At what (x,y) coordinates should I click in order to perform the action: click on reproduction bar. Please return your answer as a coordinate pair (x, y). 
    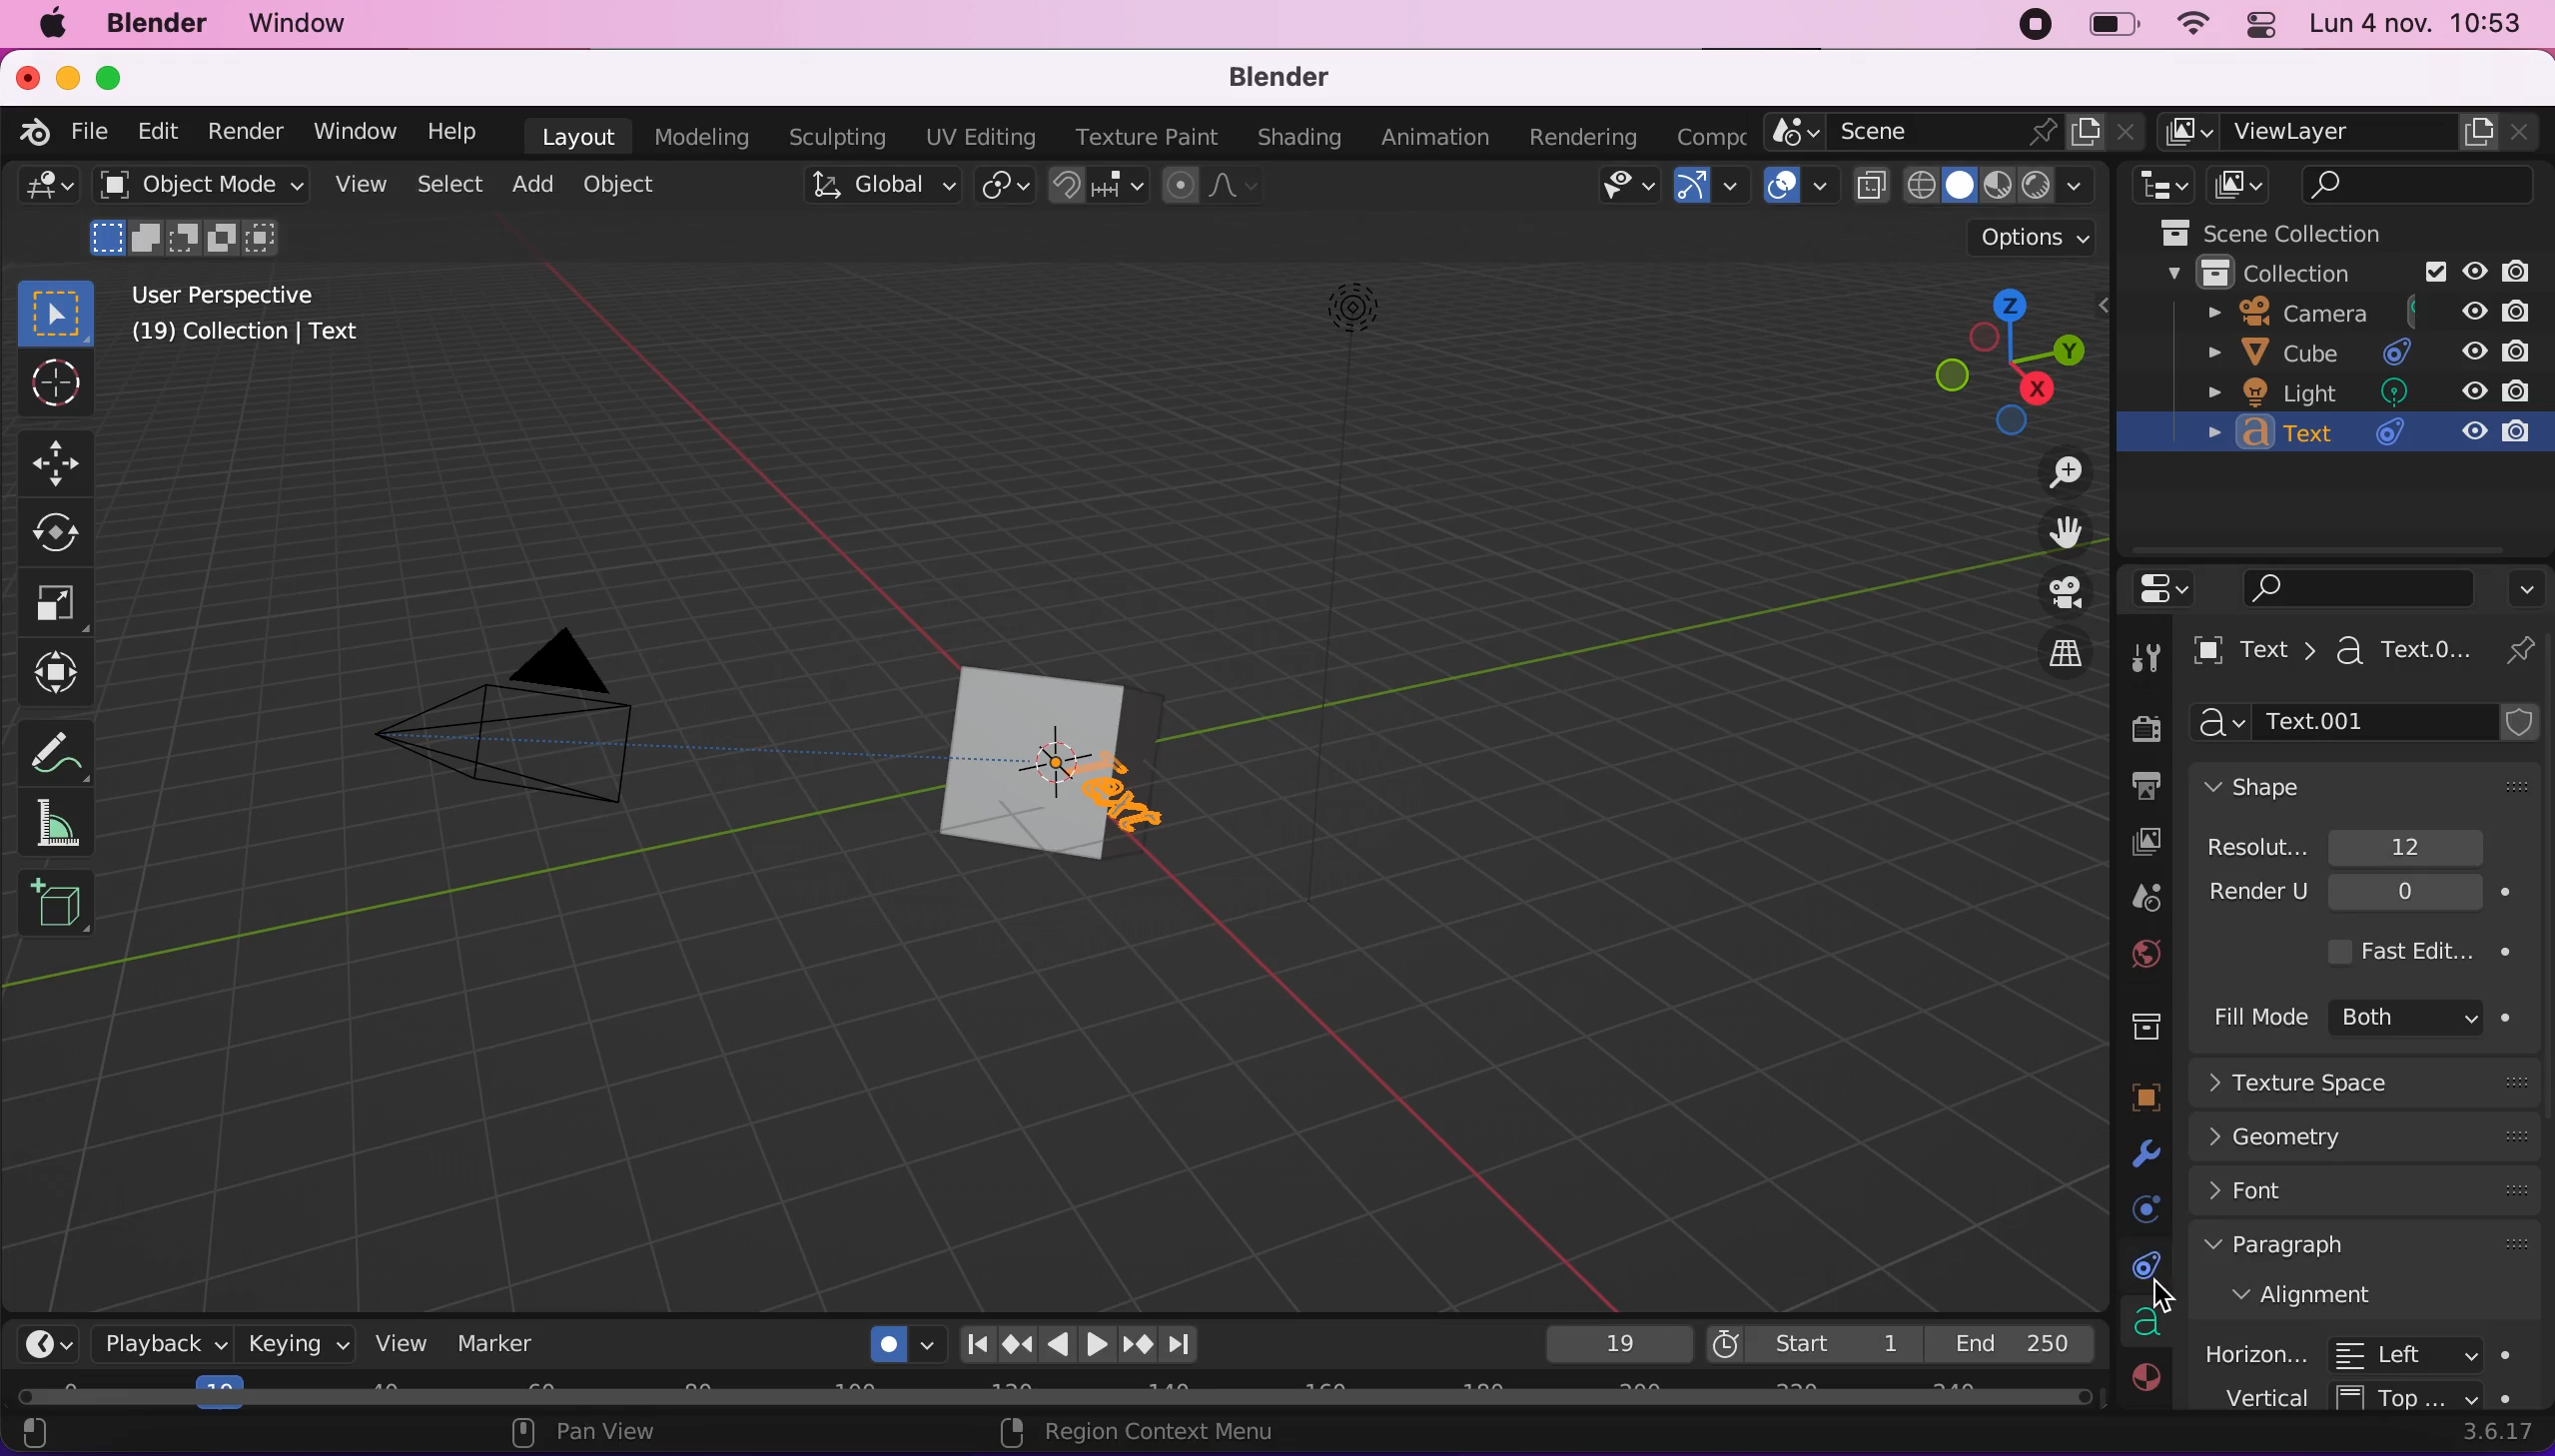
    Looking at the image, I should click on (1090, 1337).